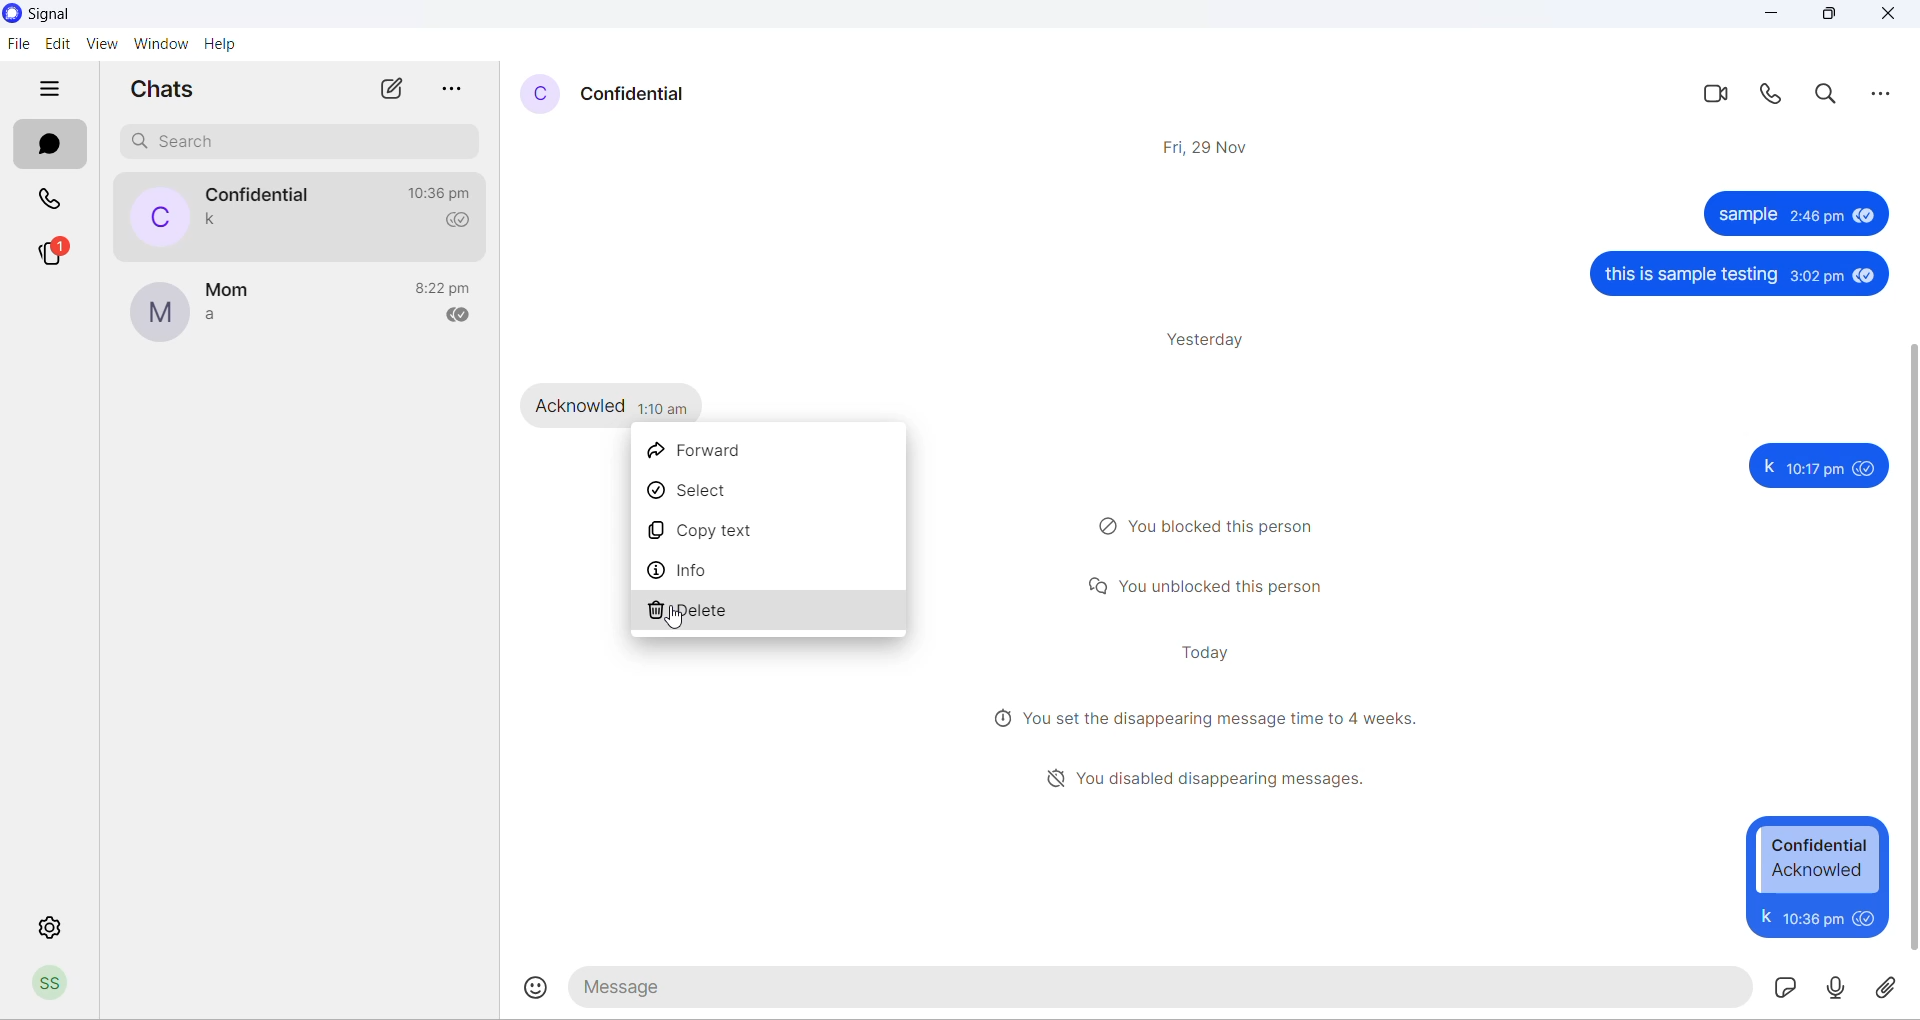 The width and height of the screenshot is (1920, 1020). What do you see at coordinates (1201, 721) in the screenshot?
I see `disappearing messages notification` at bounding box center [1201, 721].